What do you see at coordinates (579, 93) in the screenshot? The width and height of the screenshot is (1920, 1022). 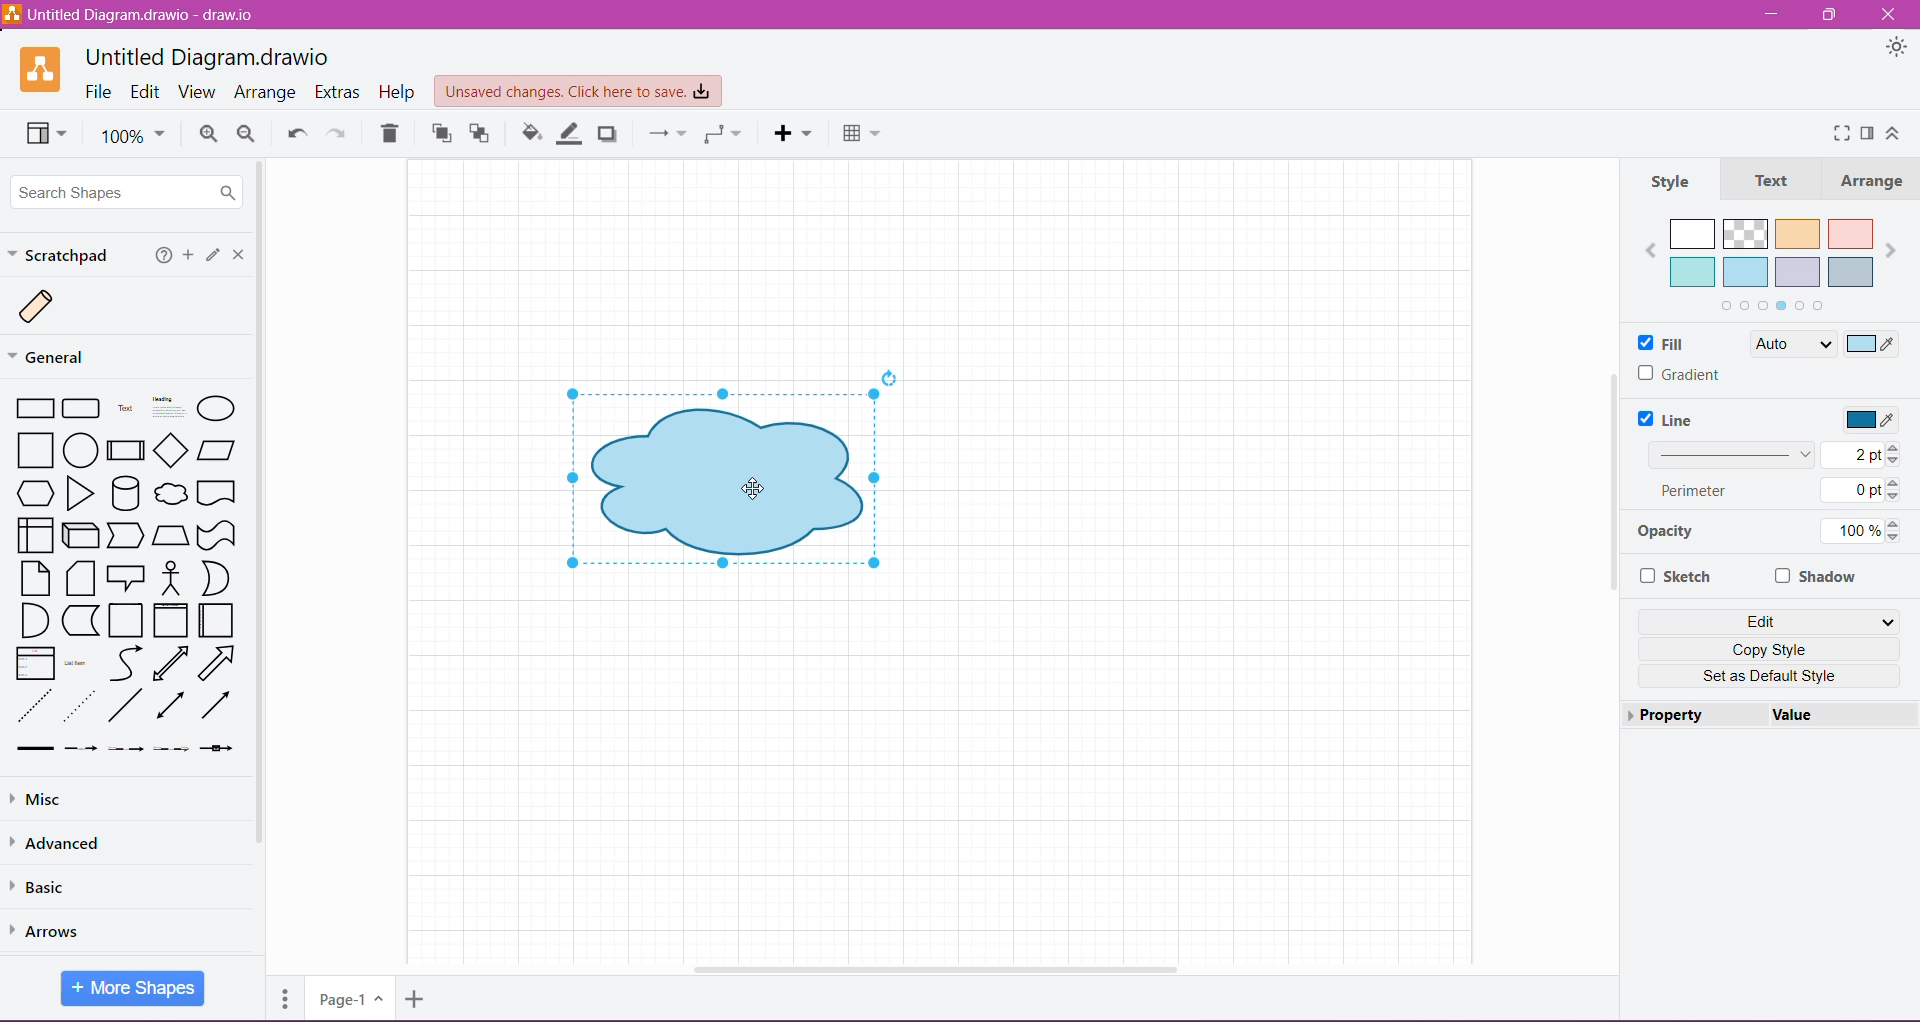 I see `Unsaved Changes. Click here to save` at bounding box center [579, 93].